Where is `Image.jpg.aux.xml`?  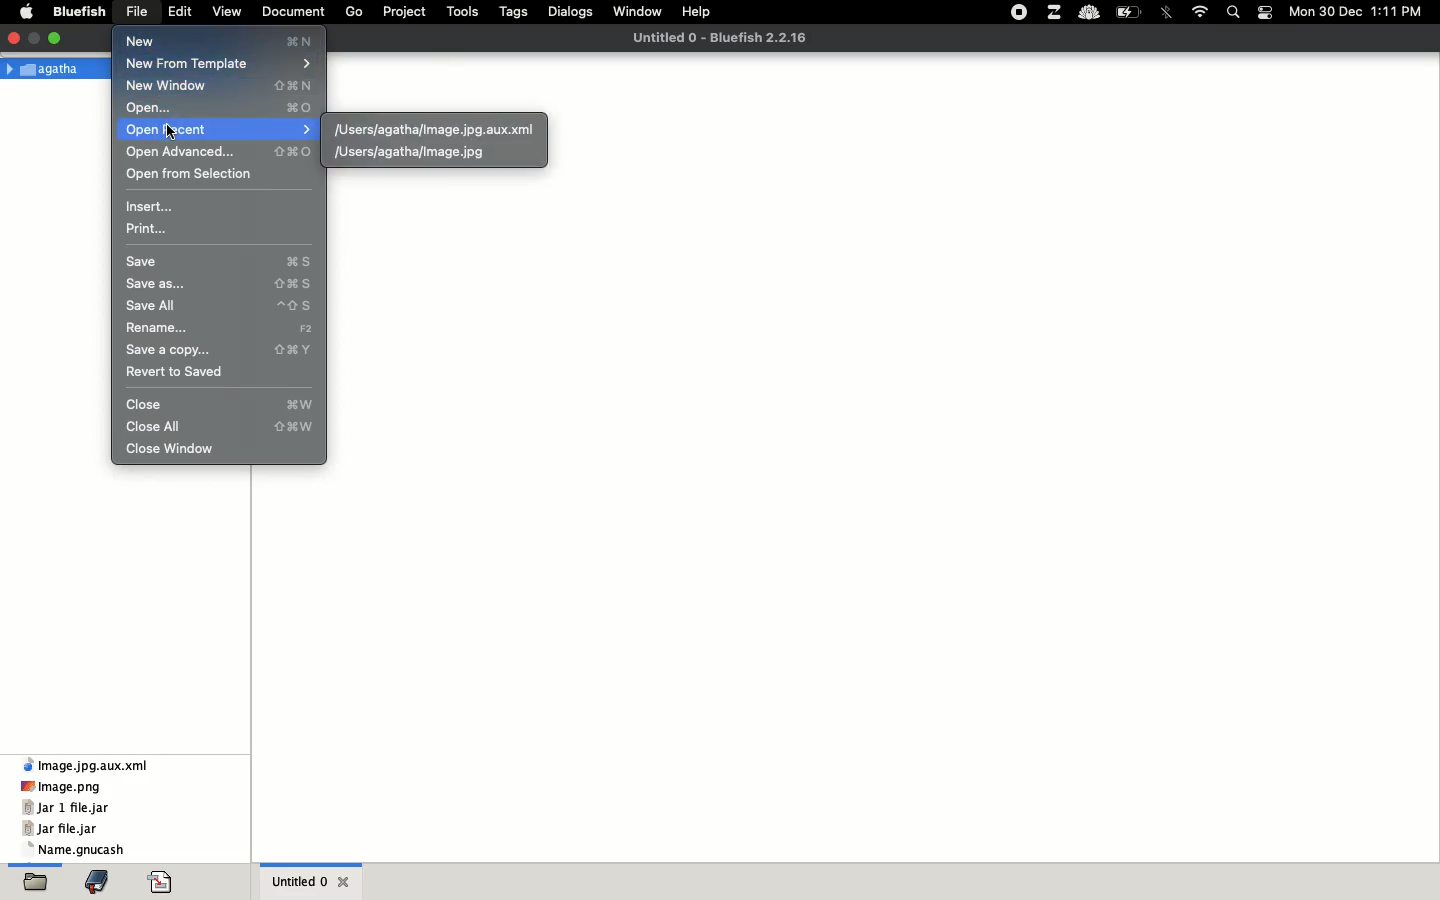
Image.jpg.aux.xml is located at coordinates (90, 765).